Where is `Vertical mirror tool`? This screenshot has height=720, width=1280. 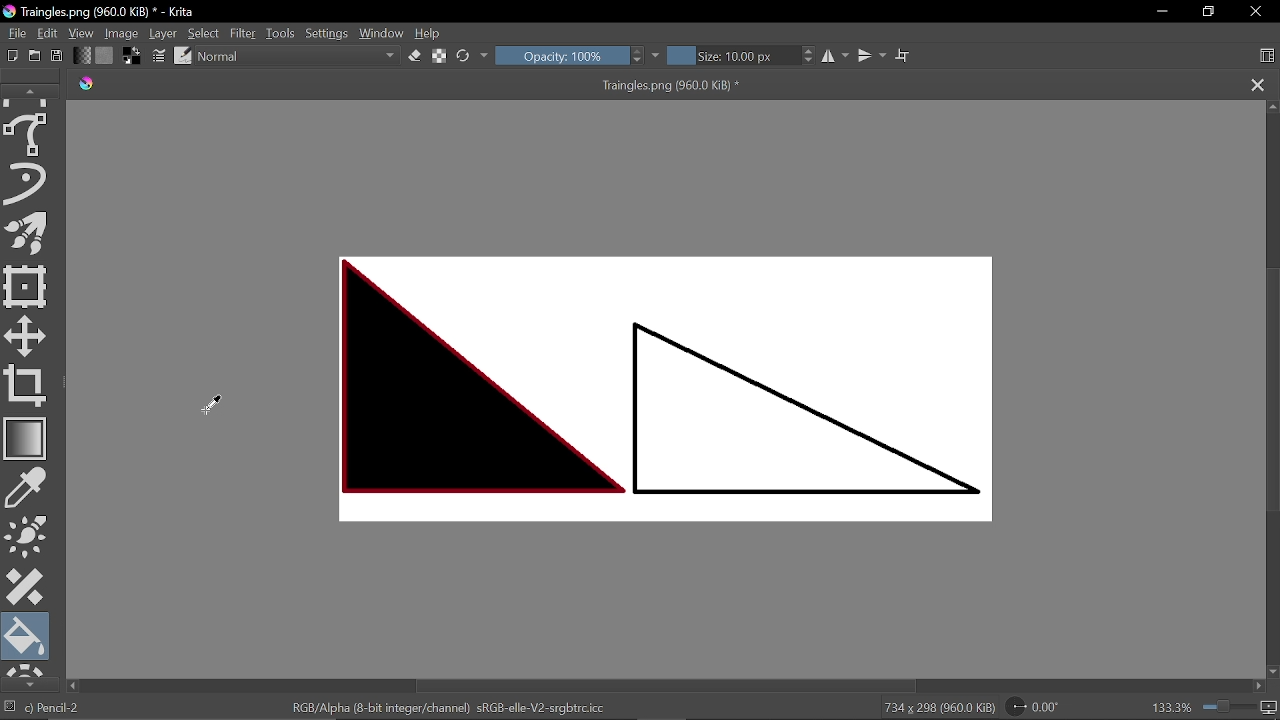 Vertical mirror tool is located at coordinates (874, 57).